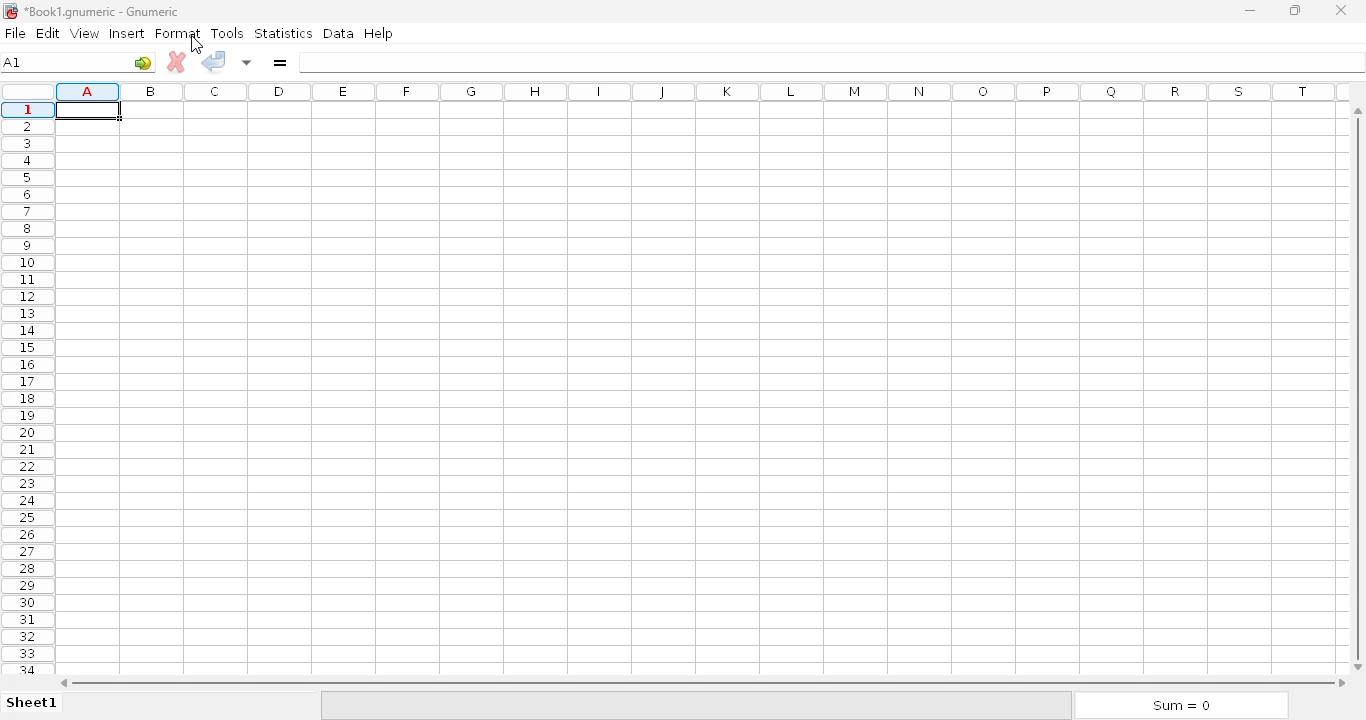  I want to click on minimize, so click(1251, 11).